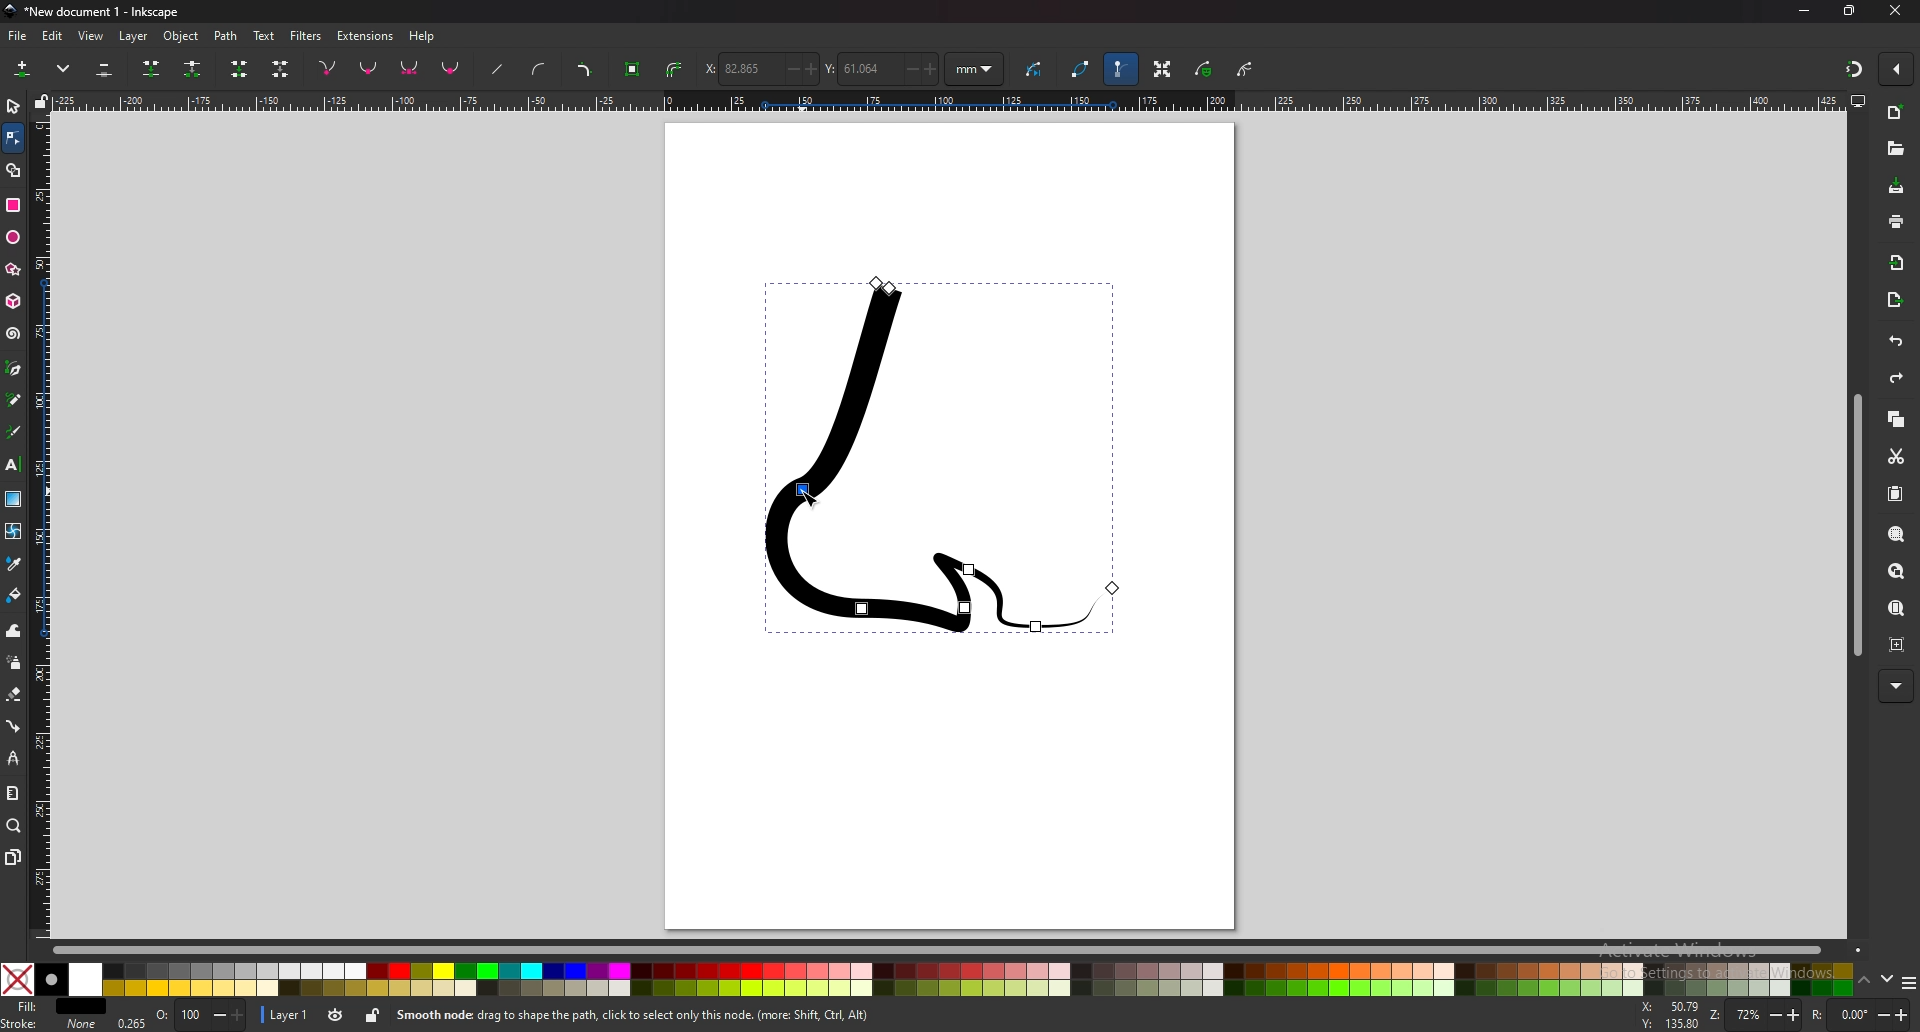  Describe the element at coordinates (1850, 12) in the screenshot. I see `resize` at that location.